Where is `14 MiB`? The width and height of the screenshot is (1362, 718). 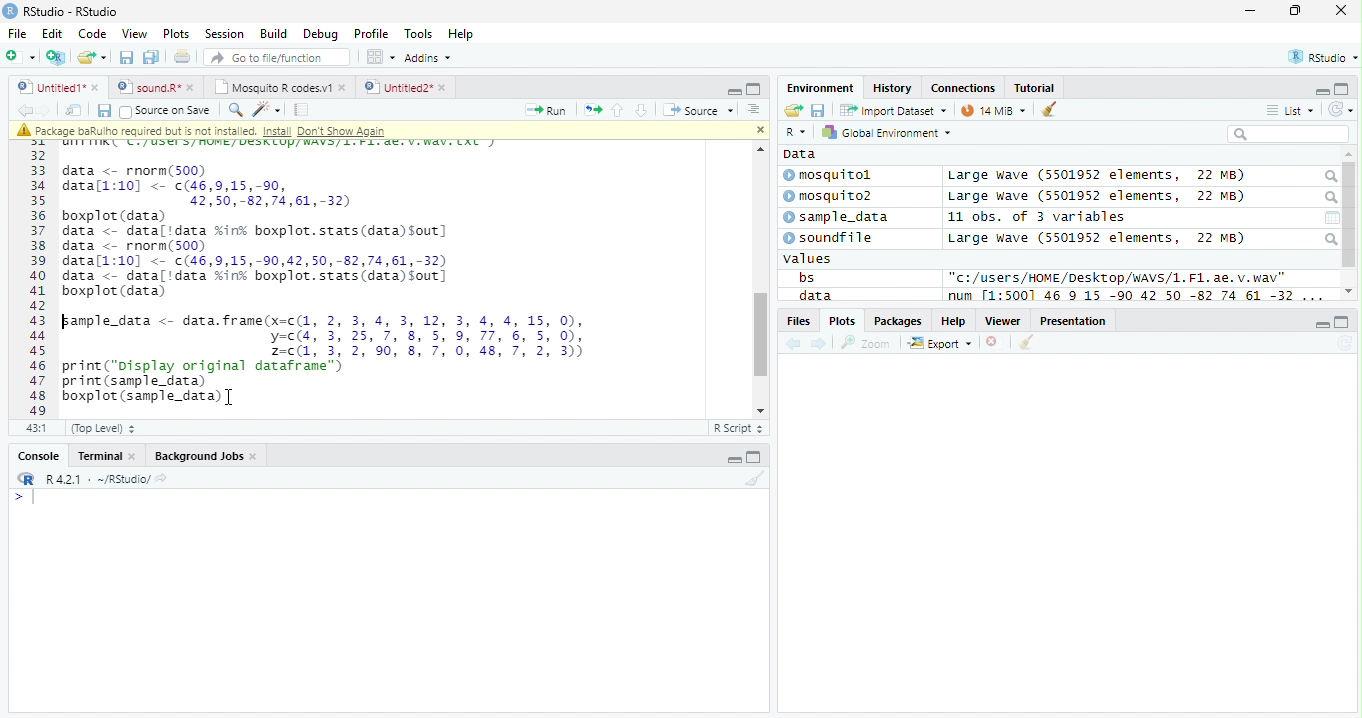
14 MiB is located at coordinates (993, 110).